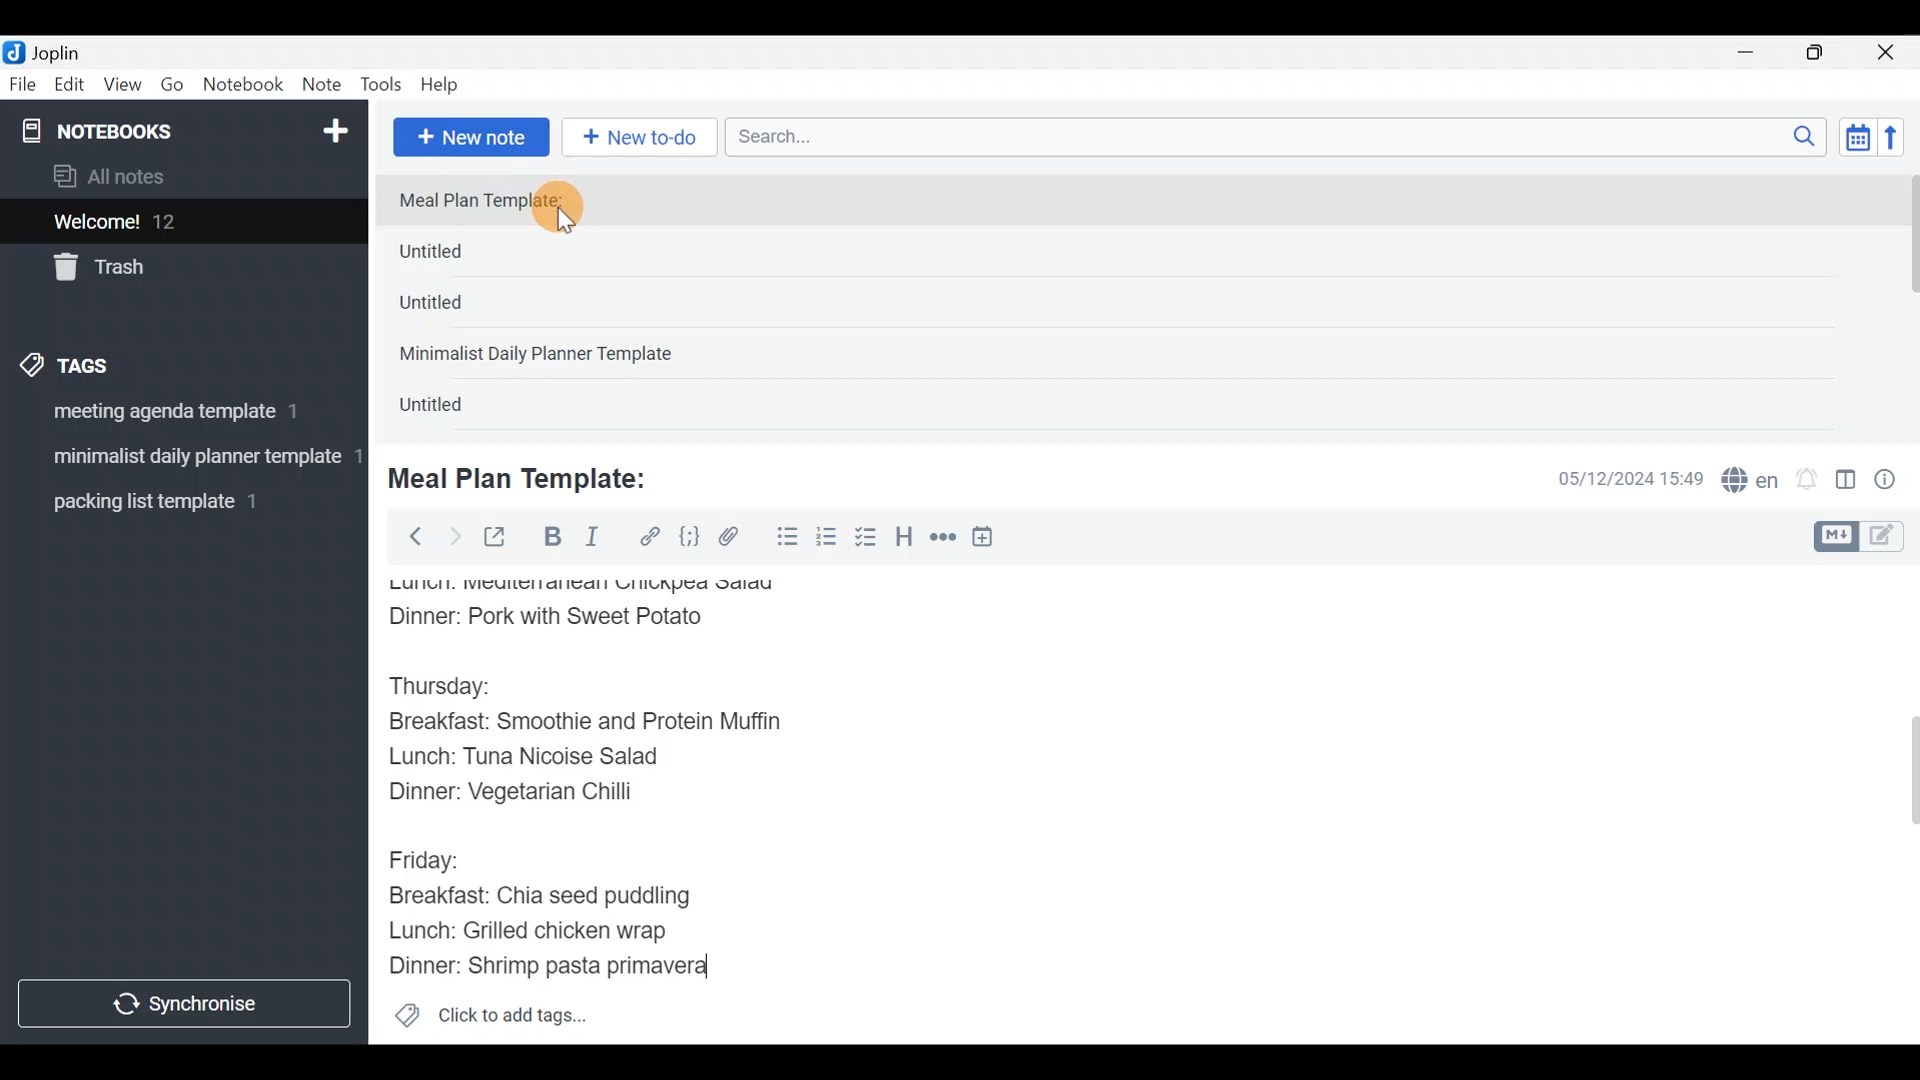 The image size is (1920, 1080). What do you see at coordinates (1889, 54) in the screenshot?
I see `Close` at bounding box center [1889, 54].